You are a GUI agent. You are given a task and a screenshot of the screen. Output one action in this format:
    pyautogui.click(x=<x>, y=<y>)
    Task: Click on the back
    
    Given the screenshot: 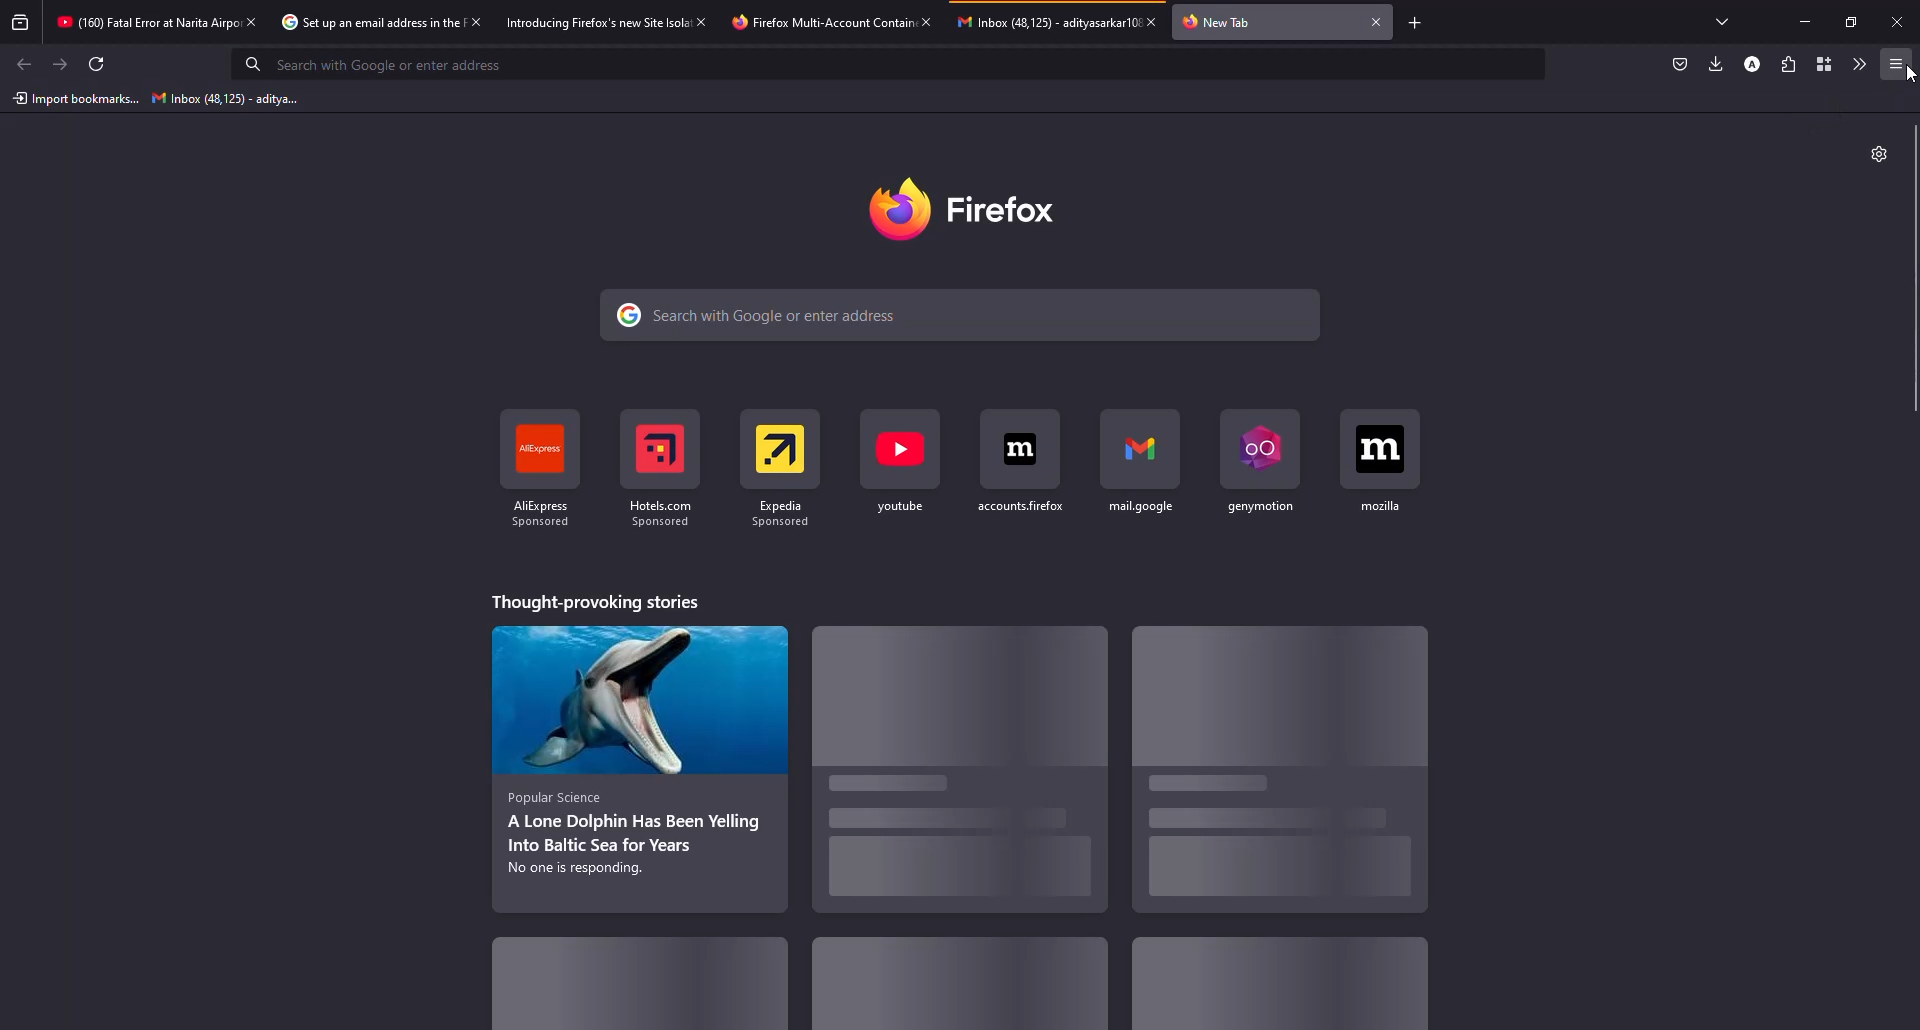 What is the action you would take?
    pyautogui.click(x=24, y=63)
    